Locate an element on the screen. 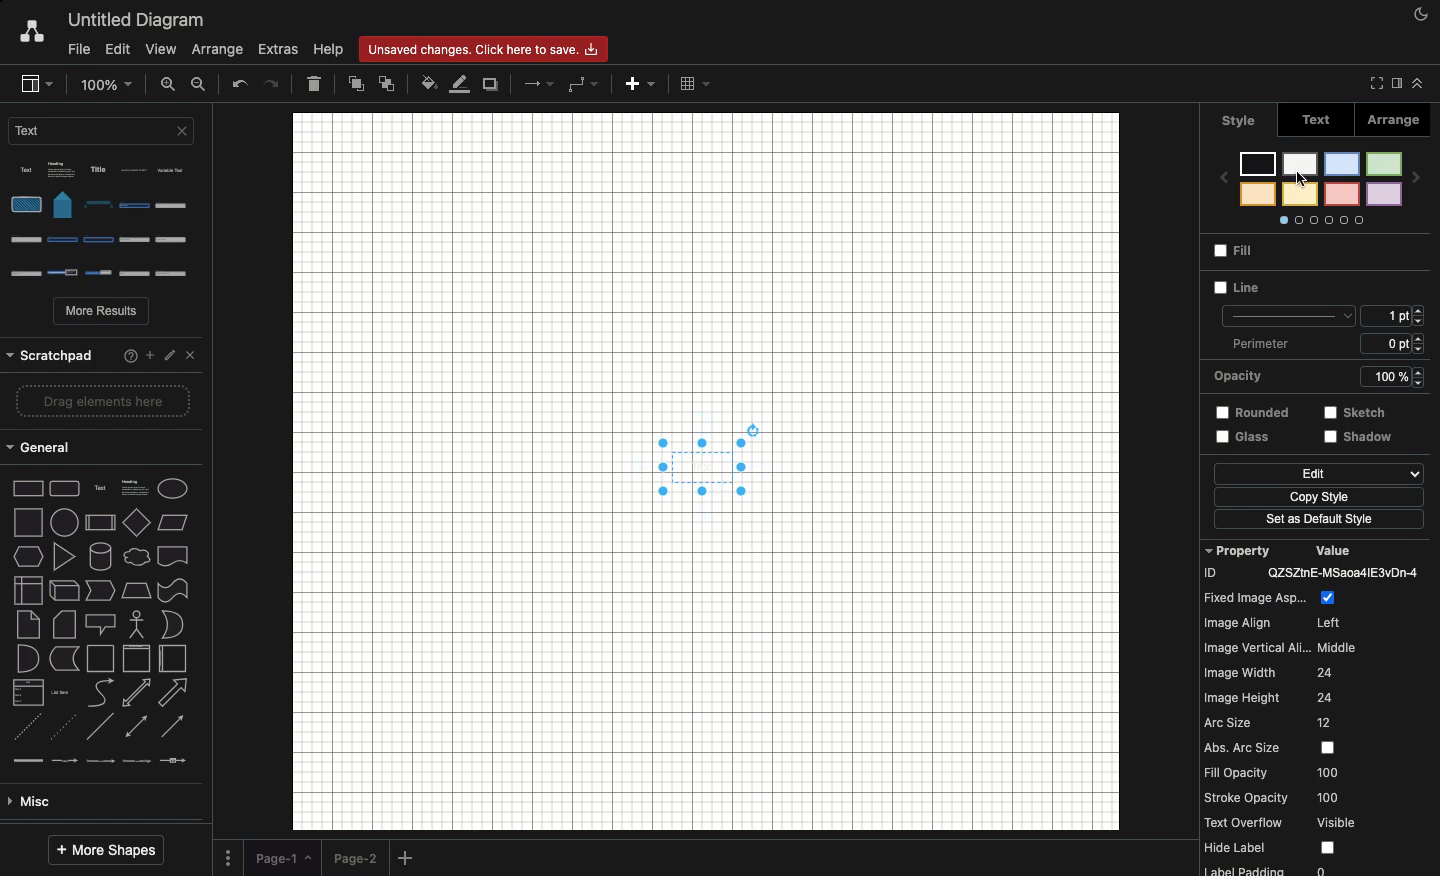 This screenshot has width=1440, height=876. Zoom in is located at coordinates (169, 83).